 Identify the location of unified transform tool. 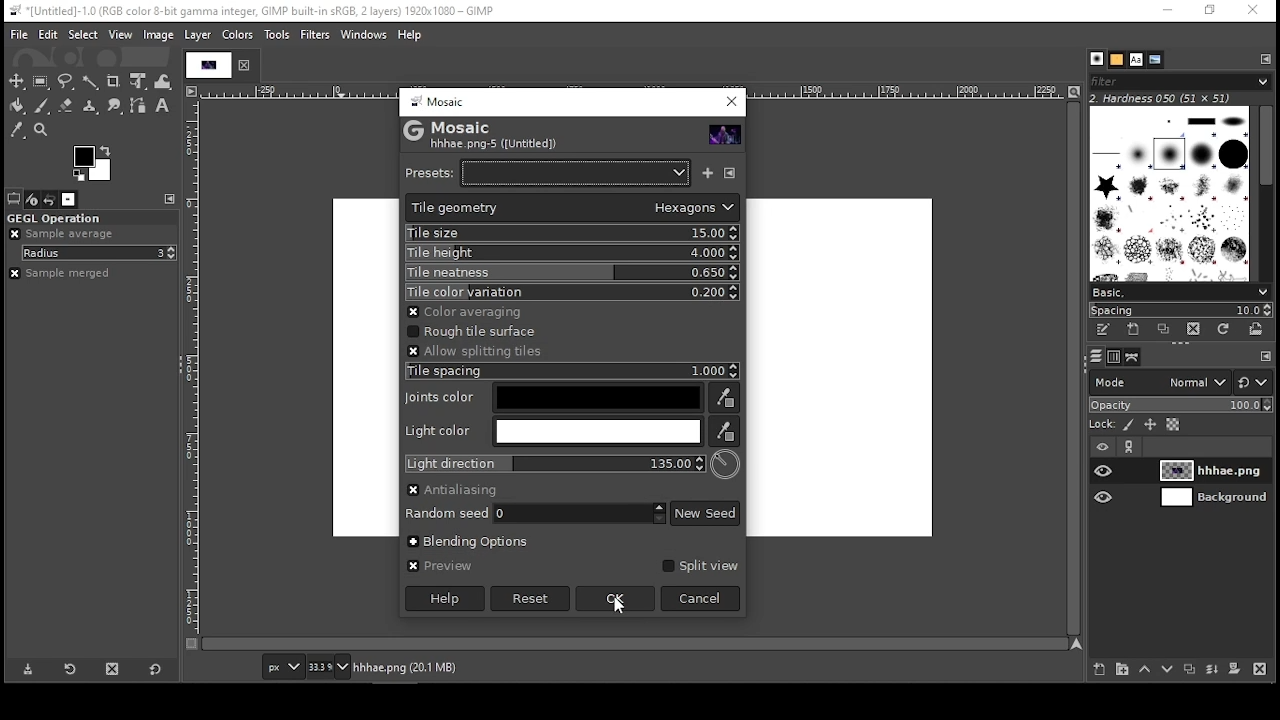
(140, 82).